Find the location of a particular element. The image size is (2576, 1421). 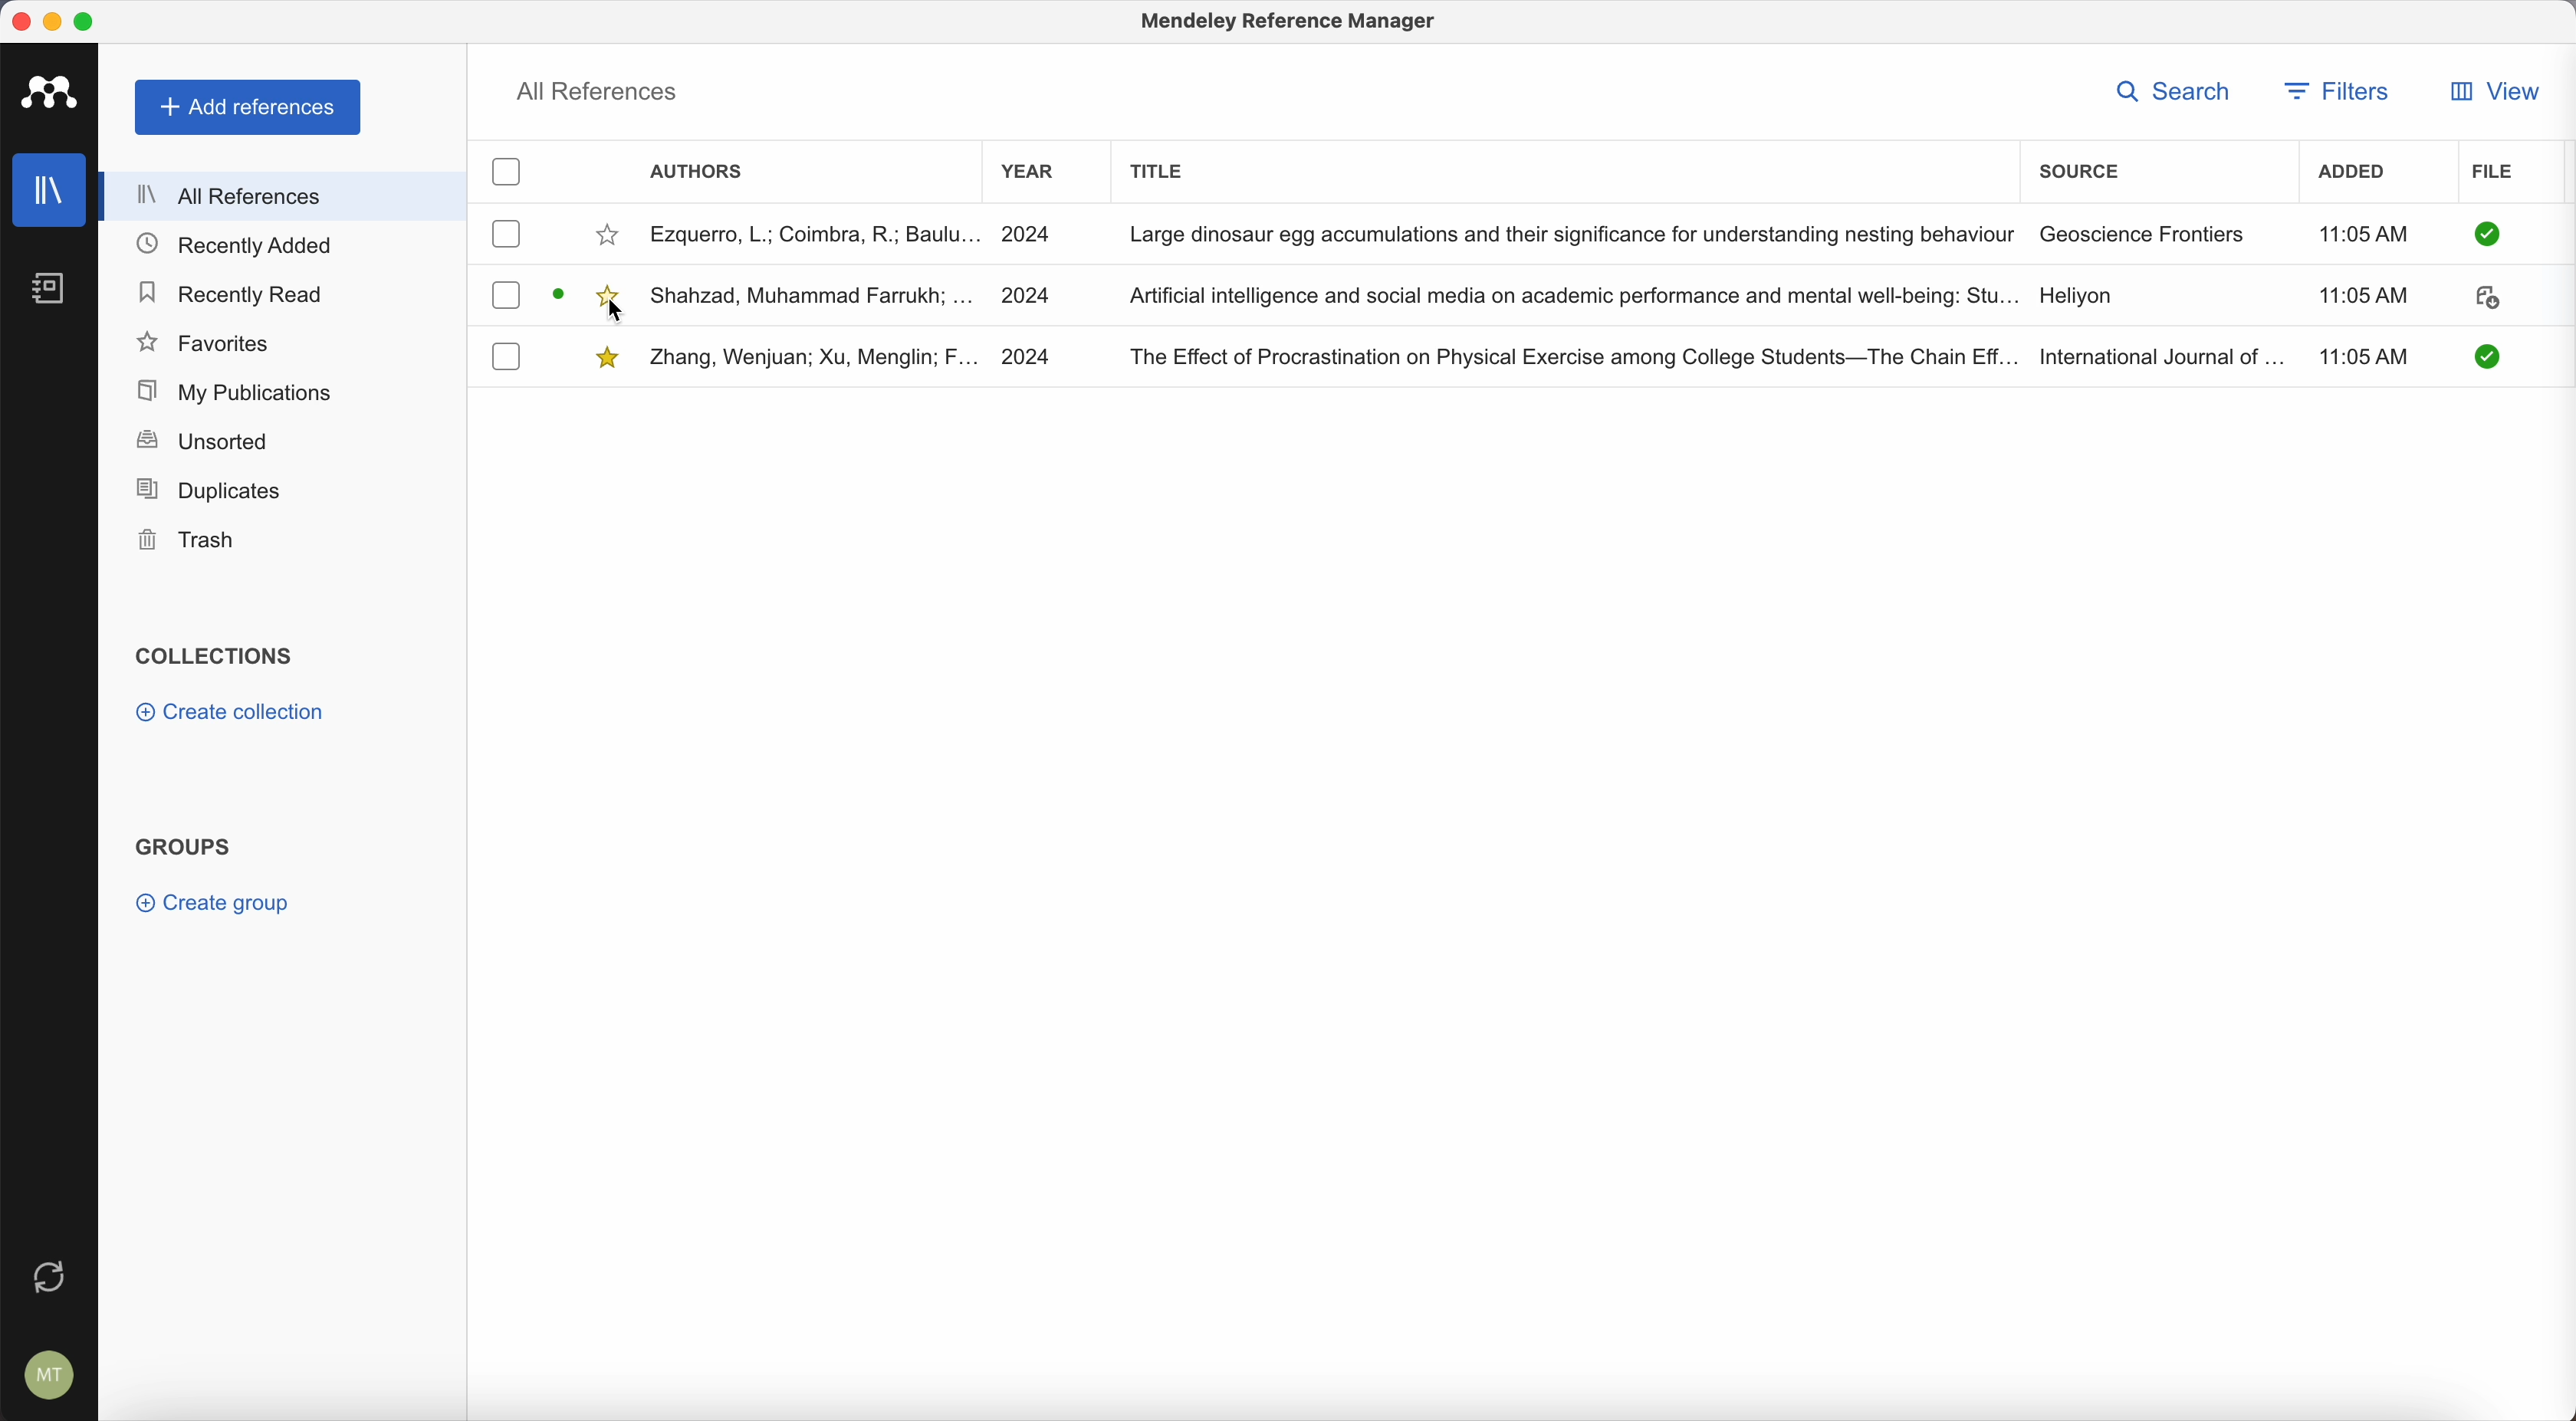

Shahzad, Muhammad Farrukh;... is located at coordinates (815, 294).